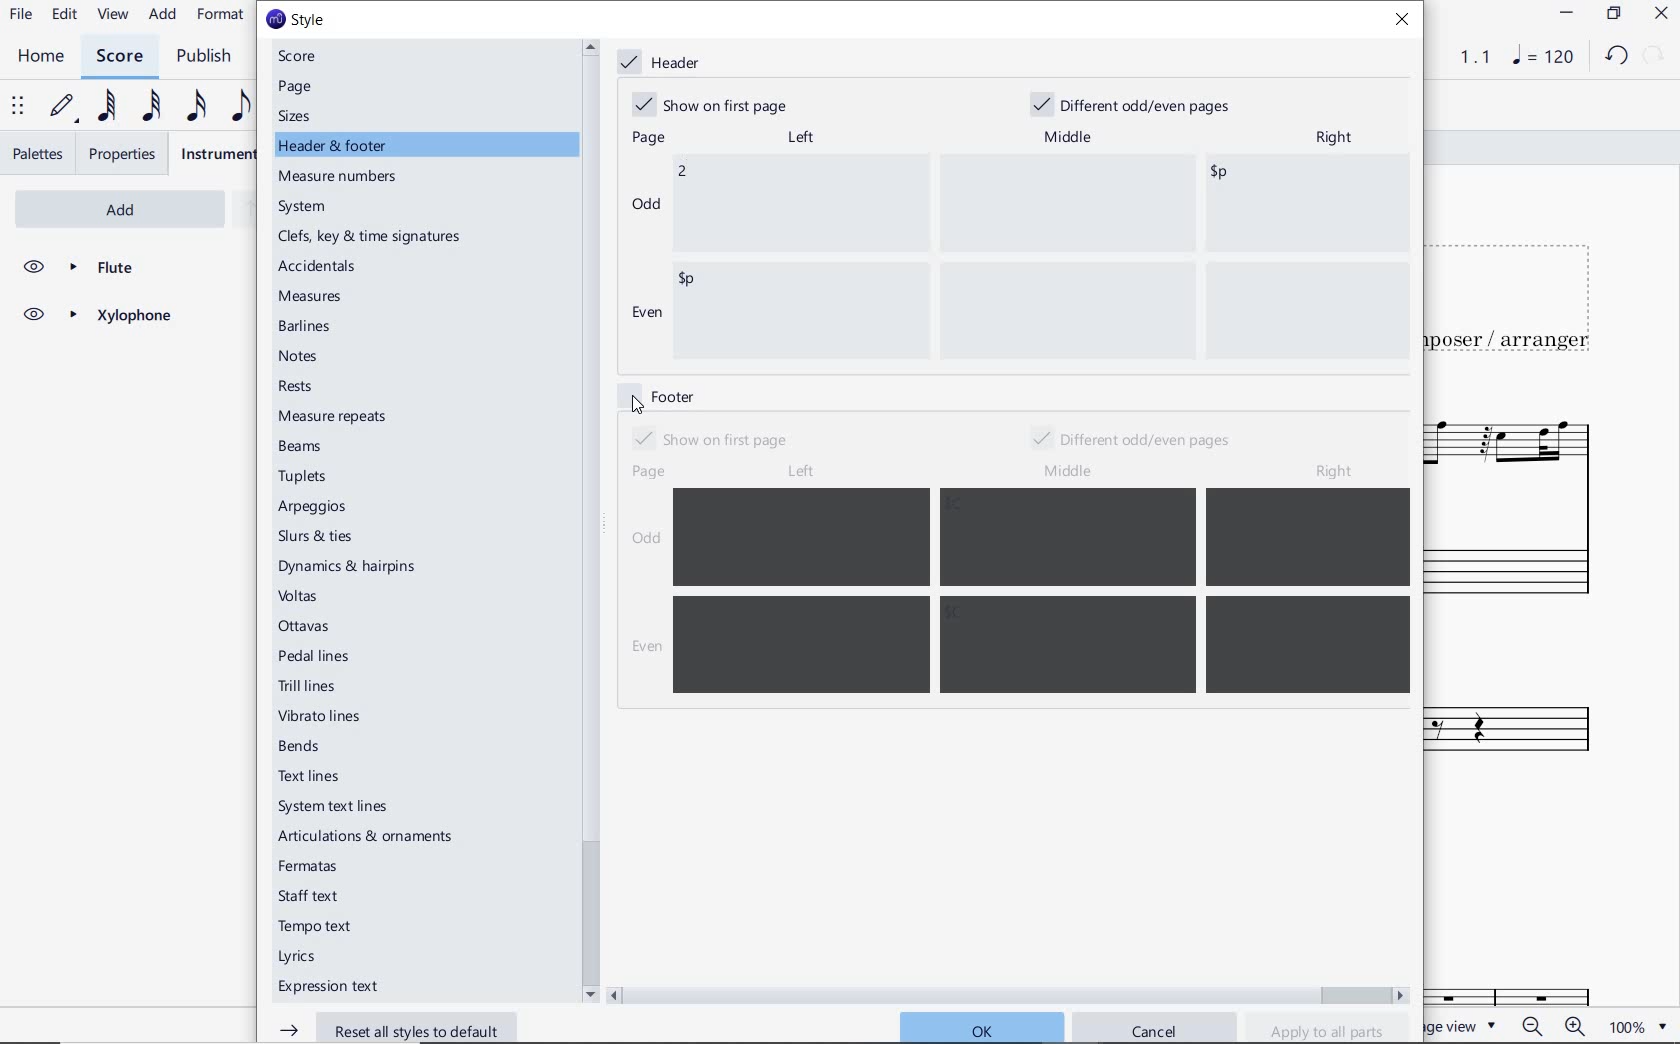 The height and width of the screenshot is (1044, 1680). What do you see at coordinates (320, 265) in the screenshot?
I see `accidentals` at bounding box center [320, 265].